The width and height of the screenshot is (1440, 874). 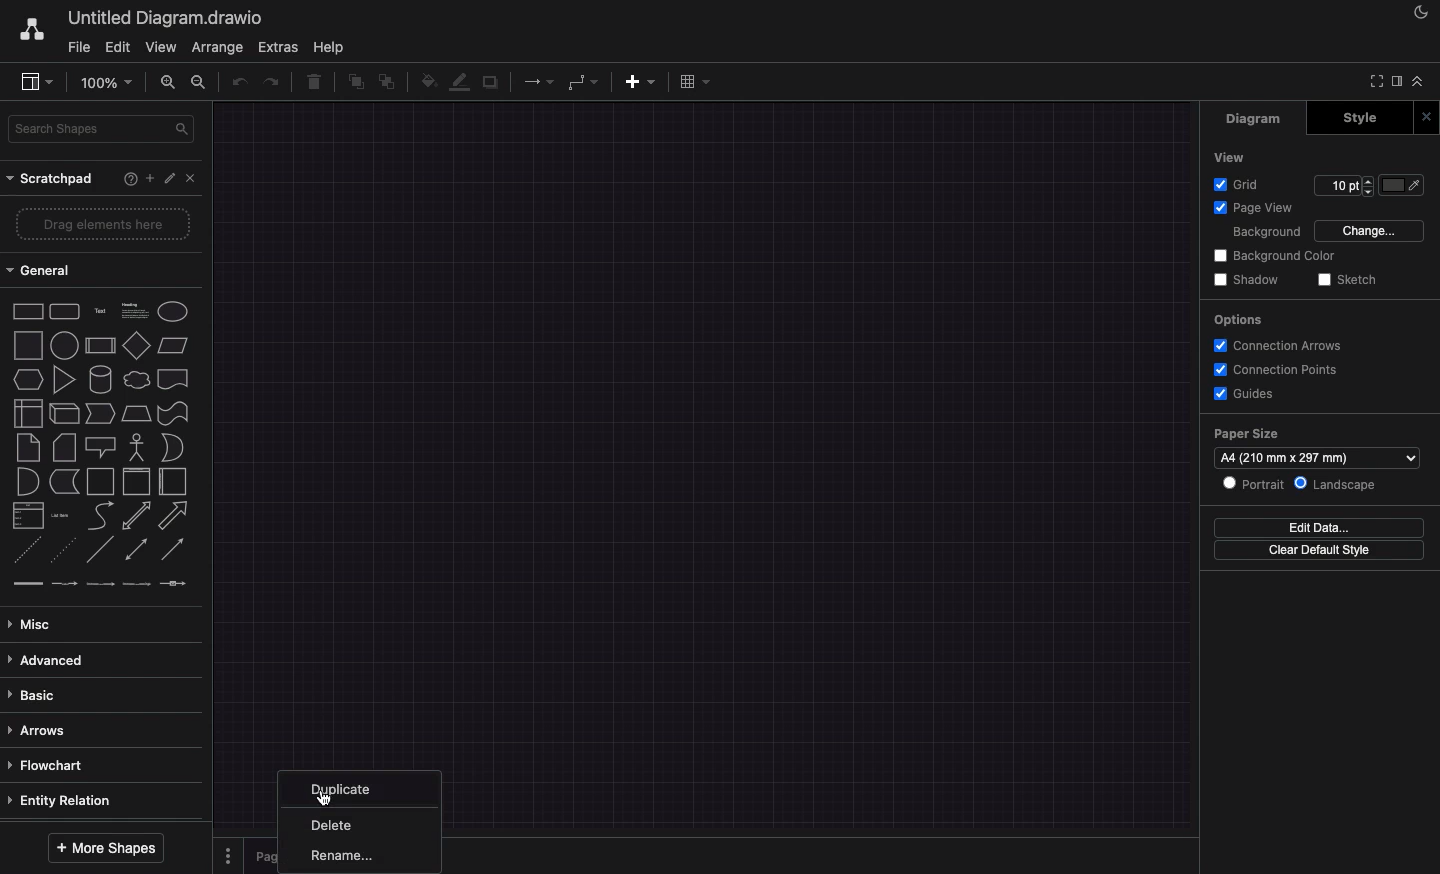 I want to click on draw.io, so click(x=31, y=28).